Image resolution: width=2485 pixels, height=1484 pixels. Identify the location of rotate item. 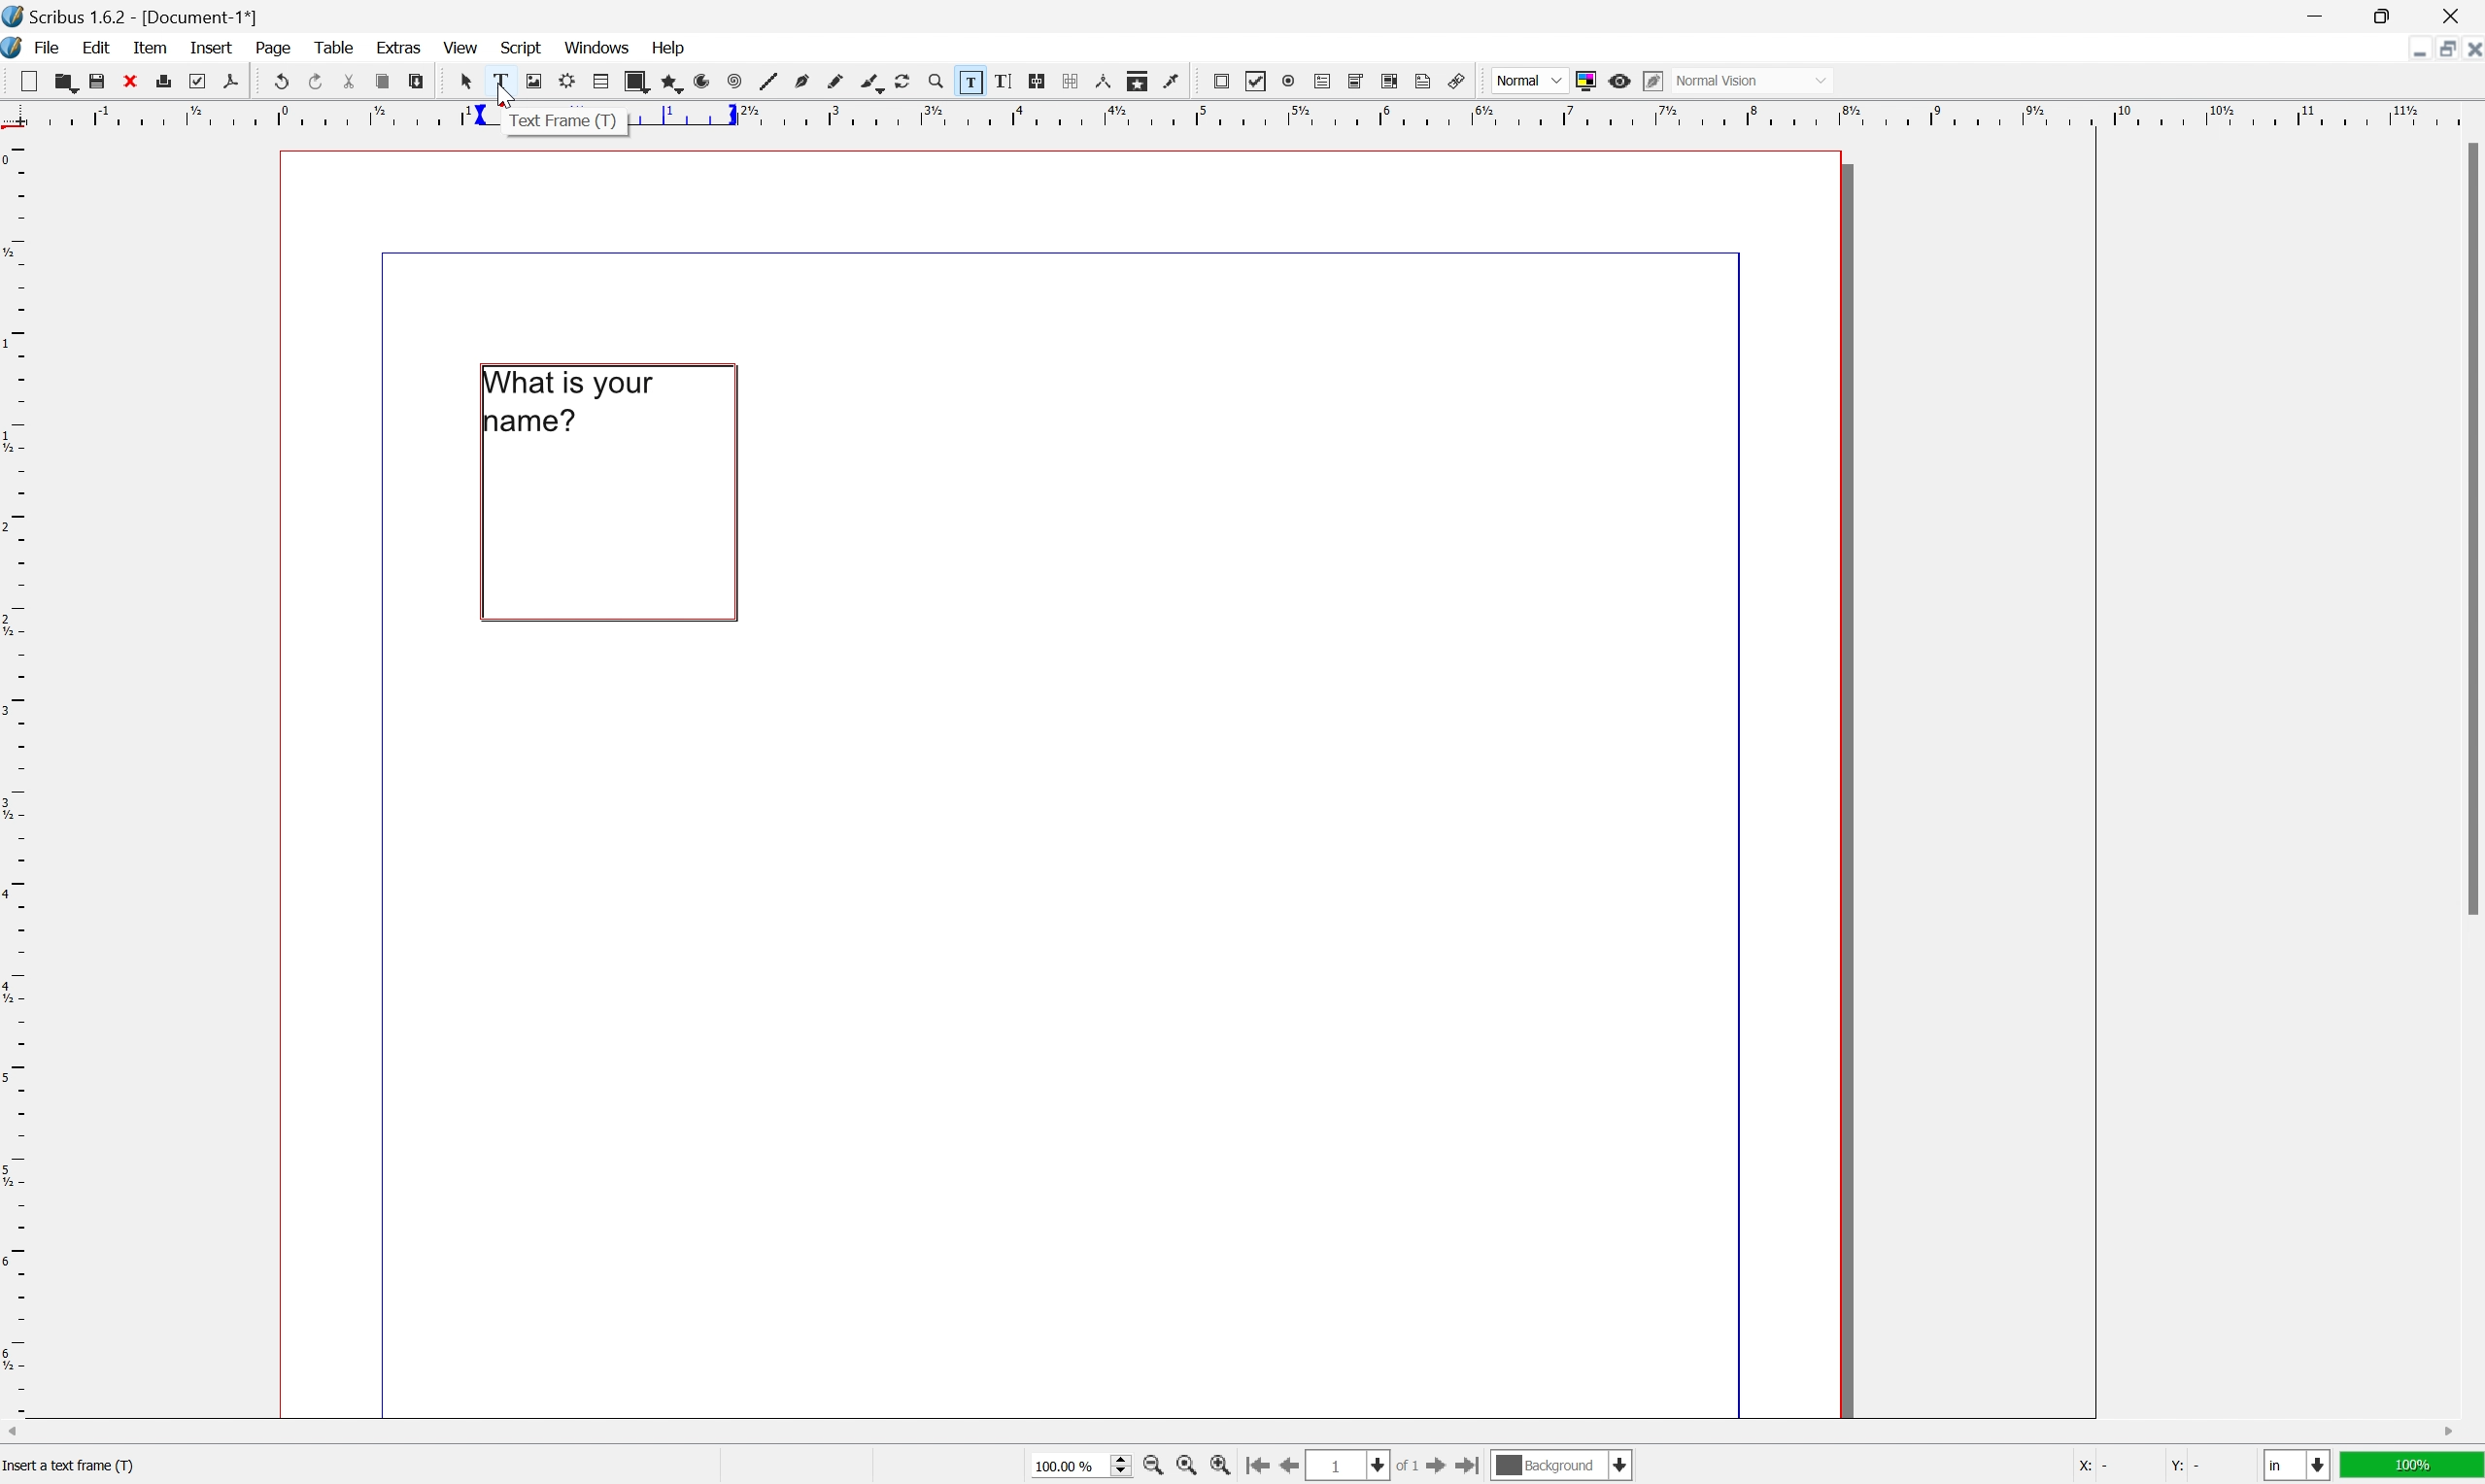
(903, 82).